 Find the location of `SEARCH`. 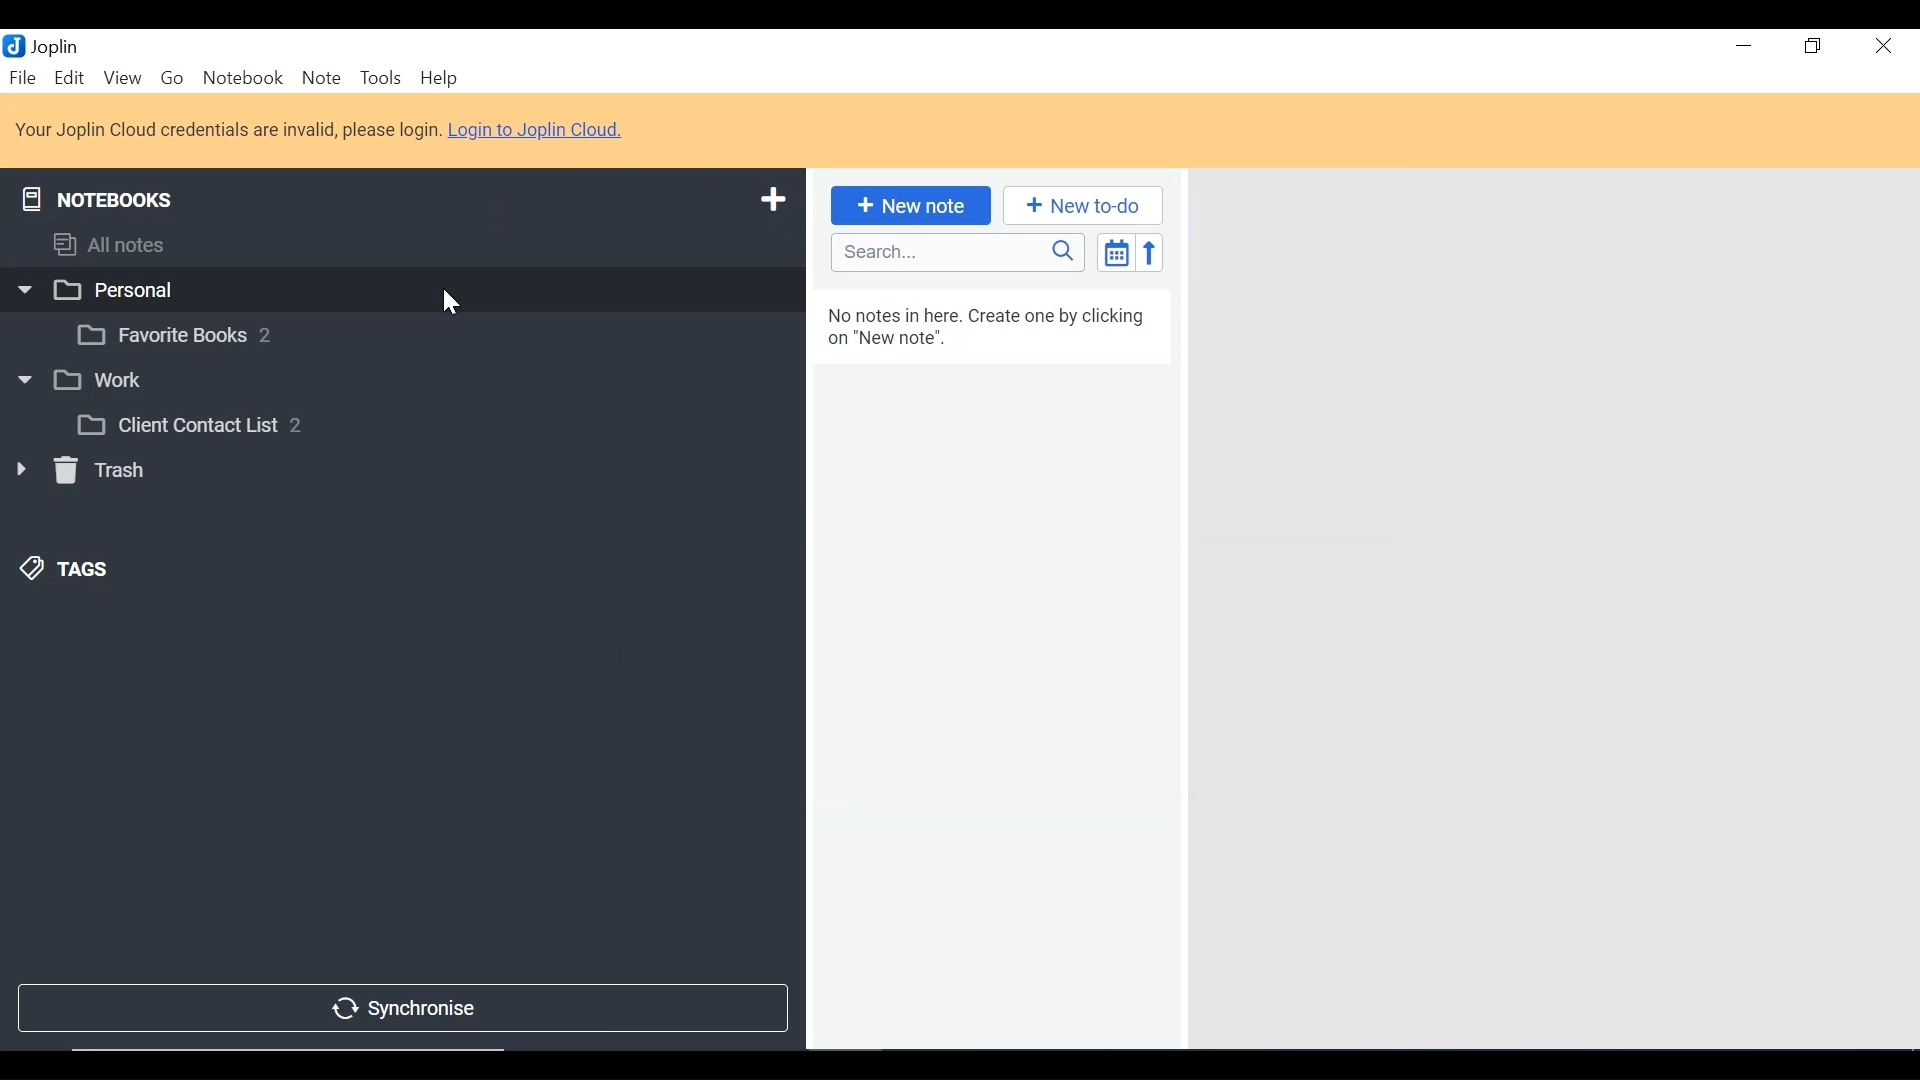

SEARCH is located at coordinates (959, 252).